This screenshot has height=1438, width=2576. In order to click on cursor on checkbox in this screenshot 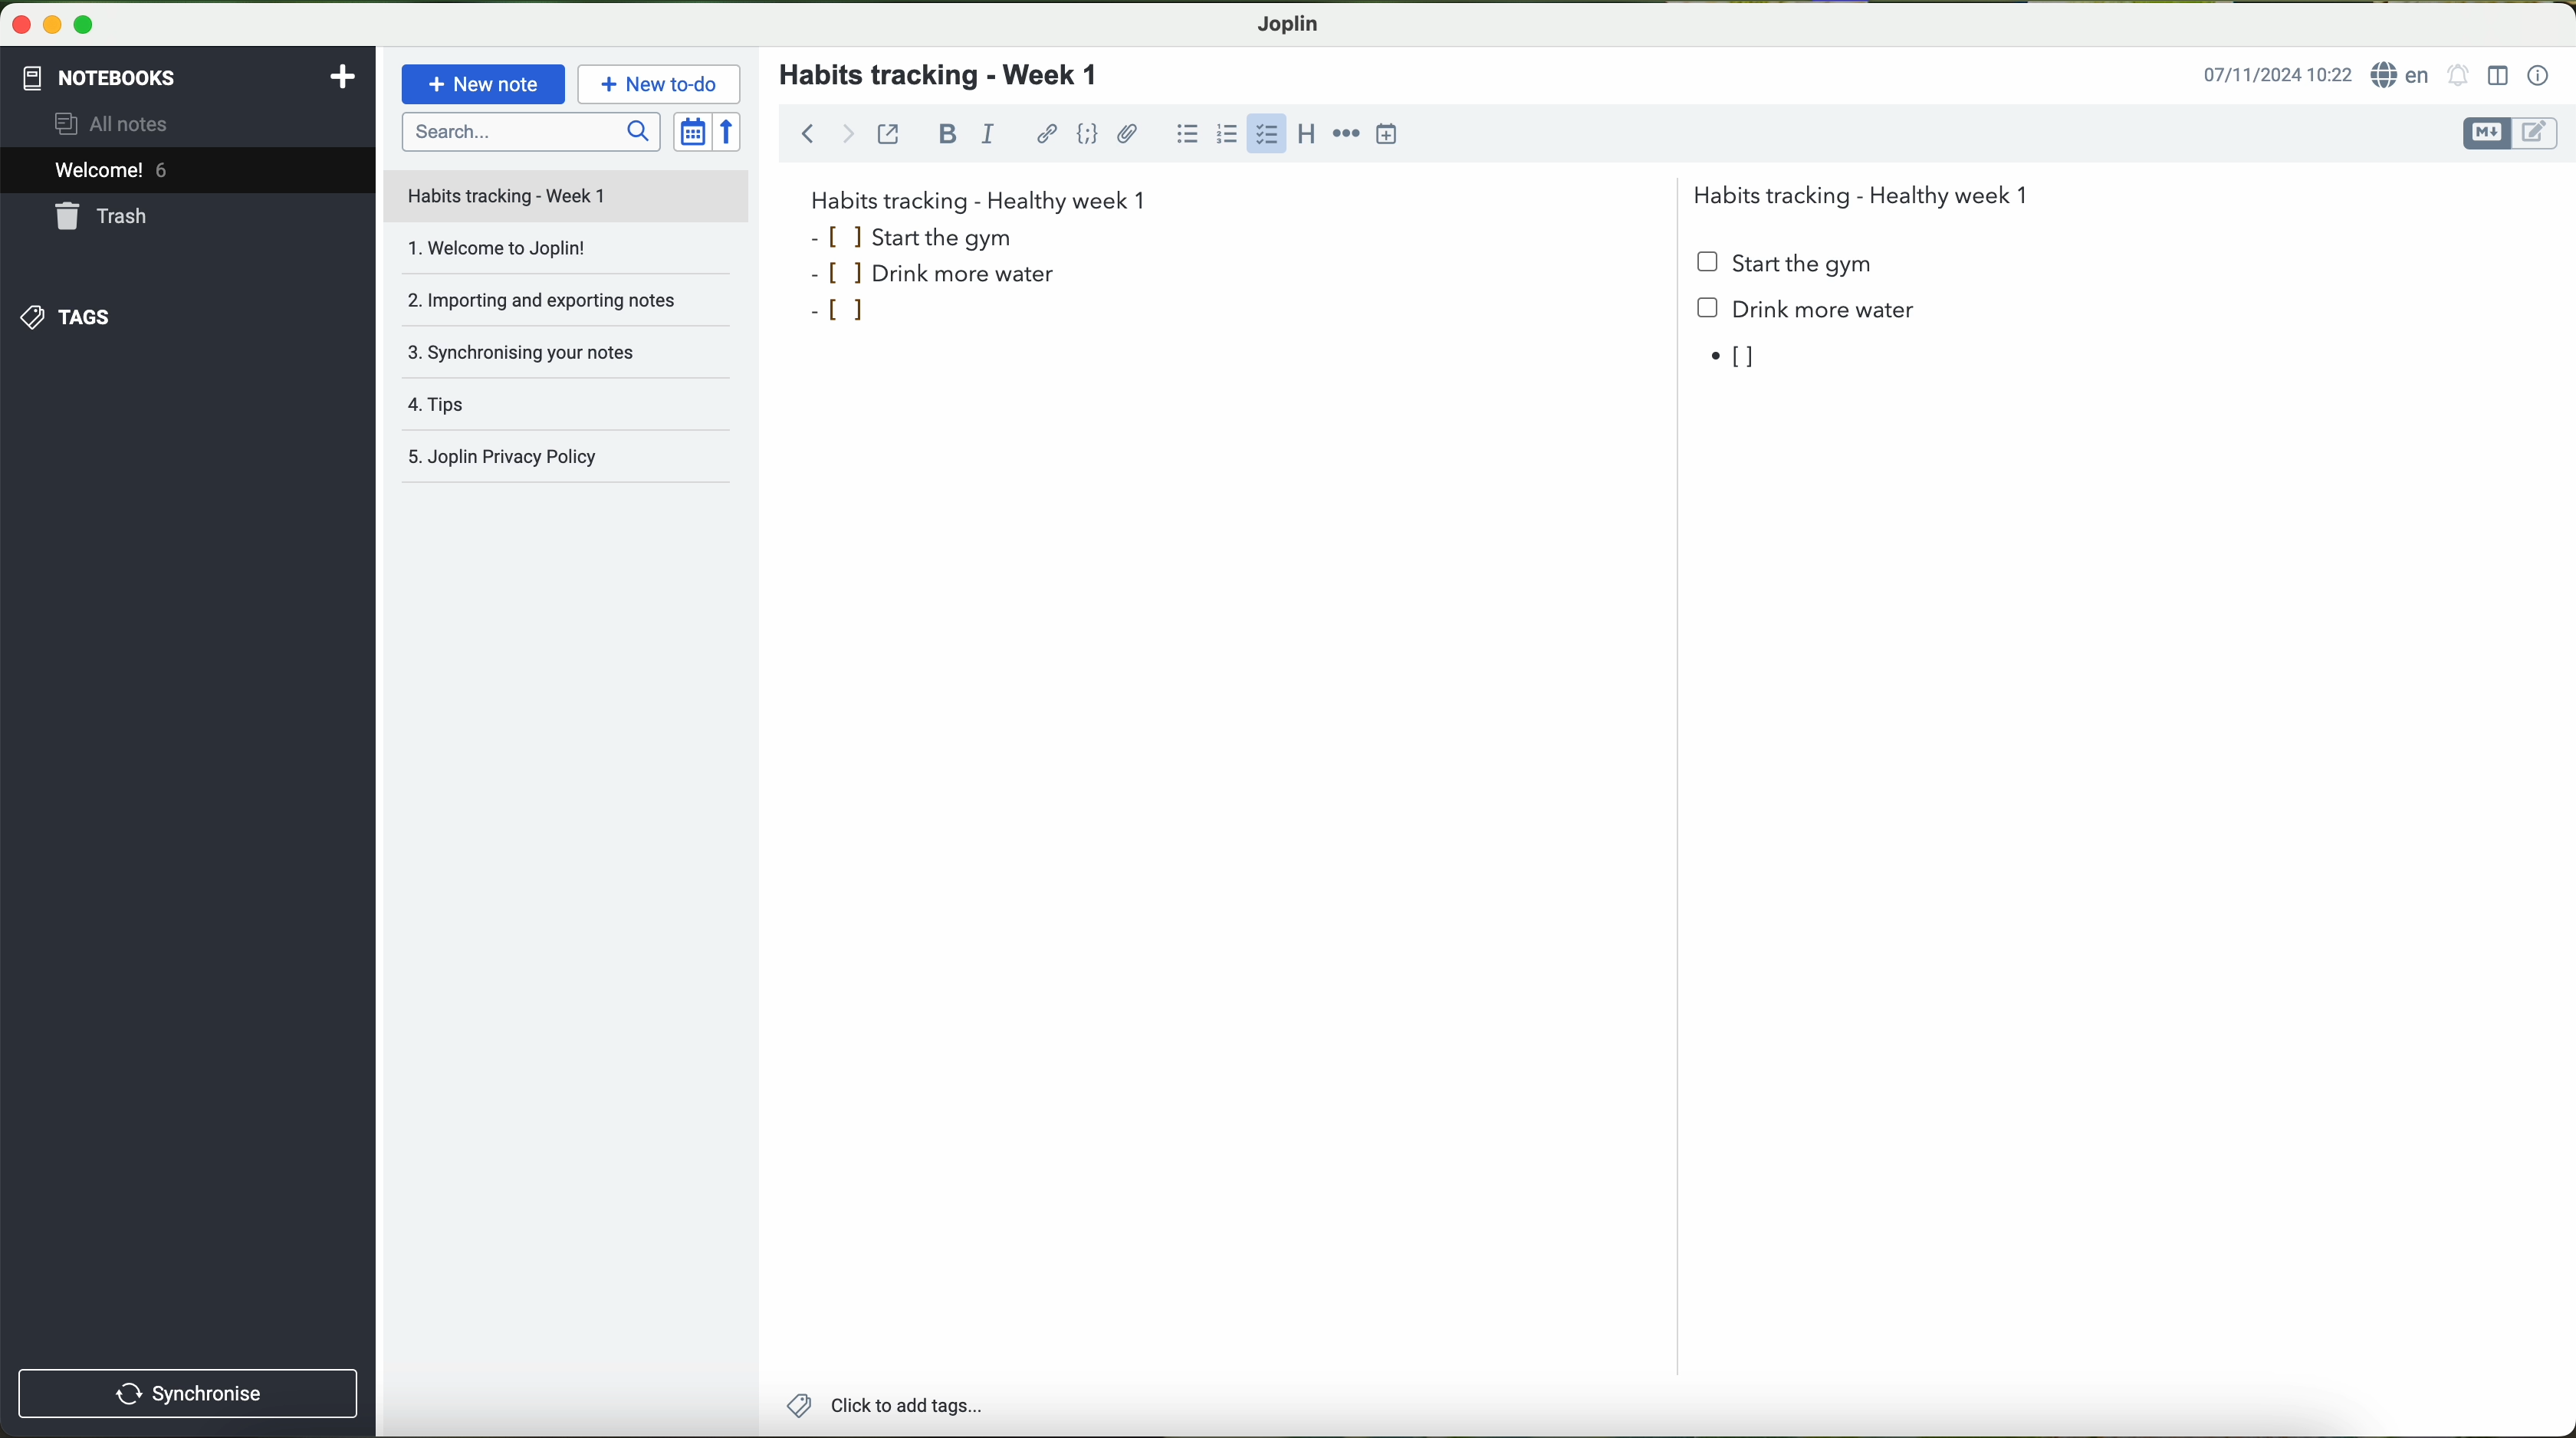, I will do `click(1269, 139)`.